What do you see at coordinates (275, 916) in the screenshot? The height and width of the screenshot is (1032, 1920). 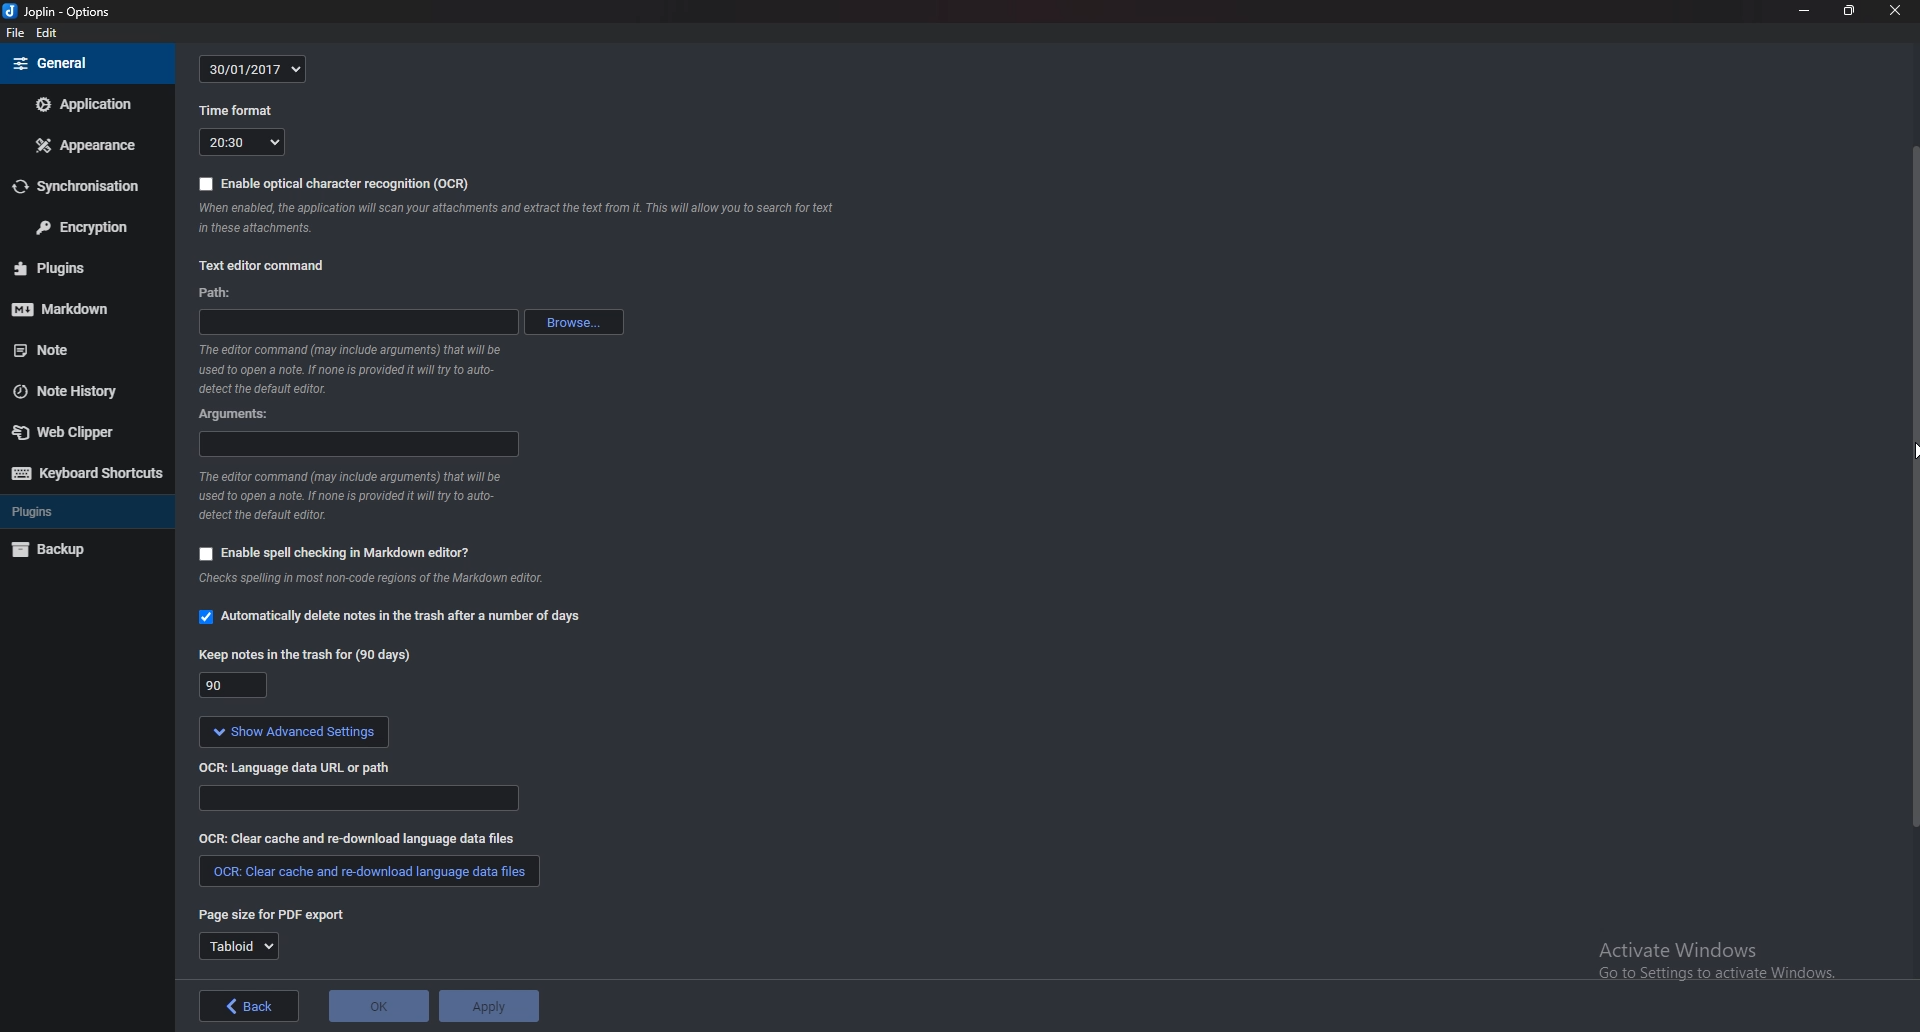 I see `page size for P D F export` at bounding box center [275, 916].